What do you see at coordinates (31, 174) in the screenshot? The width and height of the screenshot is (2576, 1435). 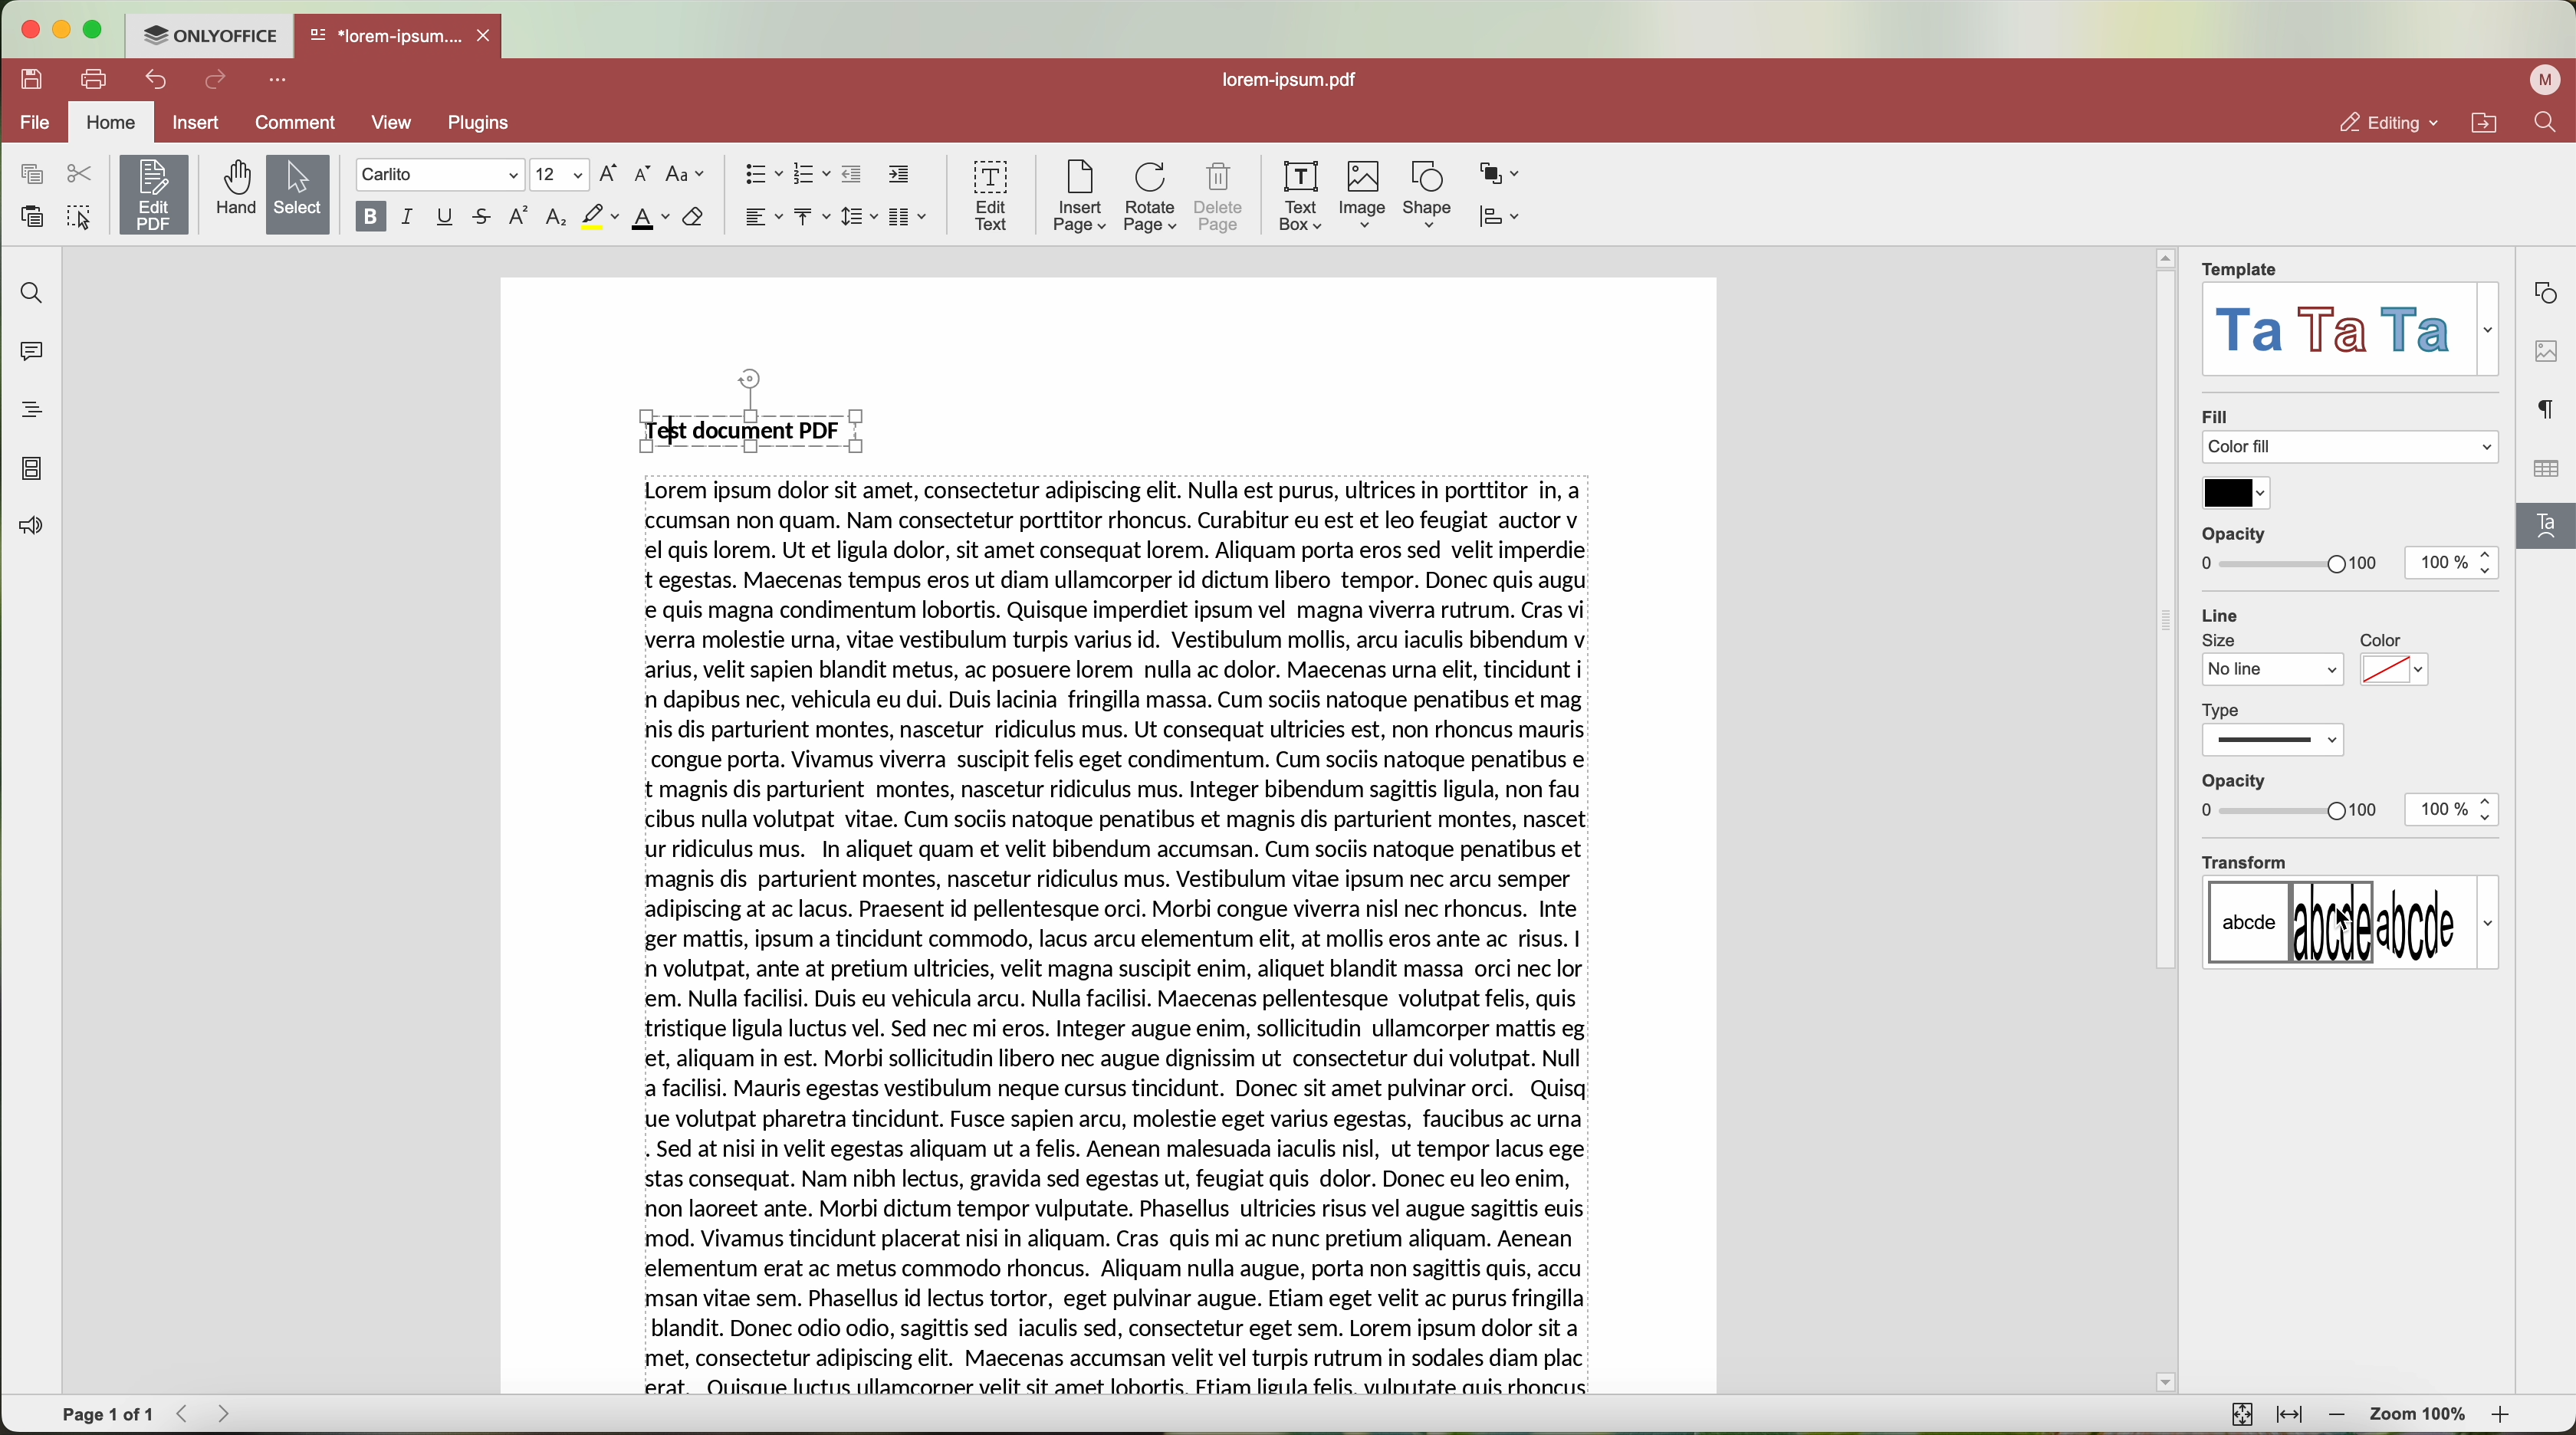 I see `copy` at bounding box center [31, 174].